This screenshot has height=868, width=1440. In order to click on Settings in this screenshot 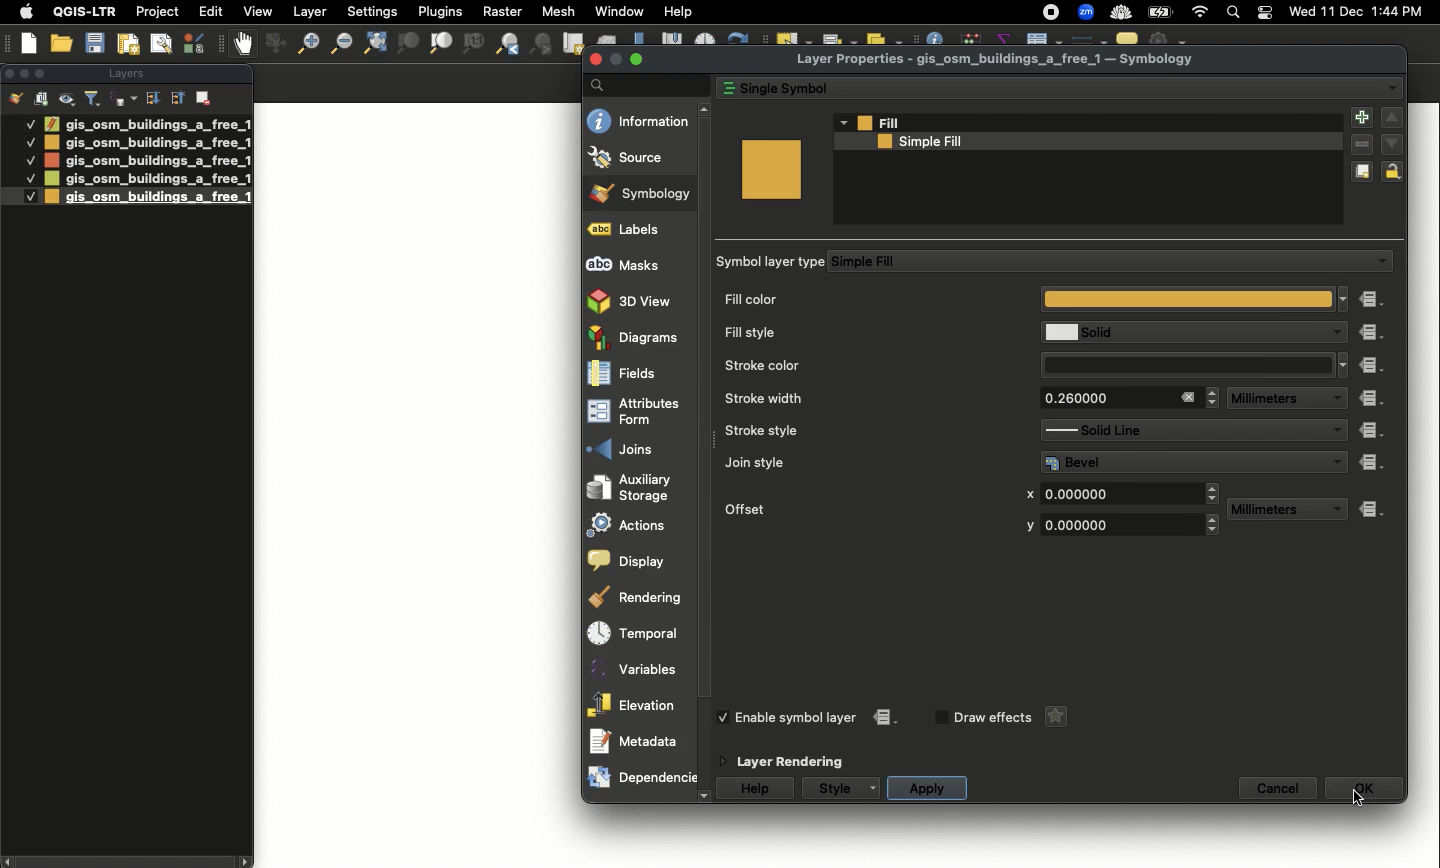, I will do `click(374, 12)`.